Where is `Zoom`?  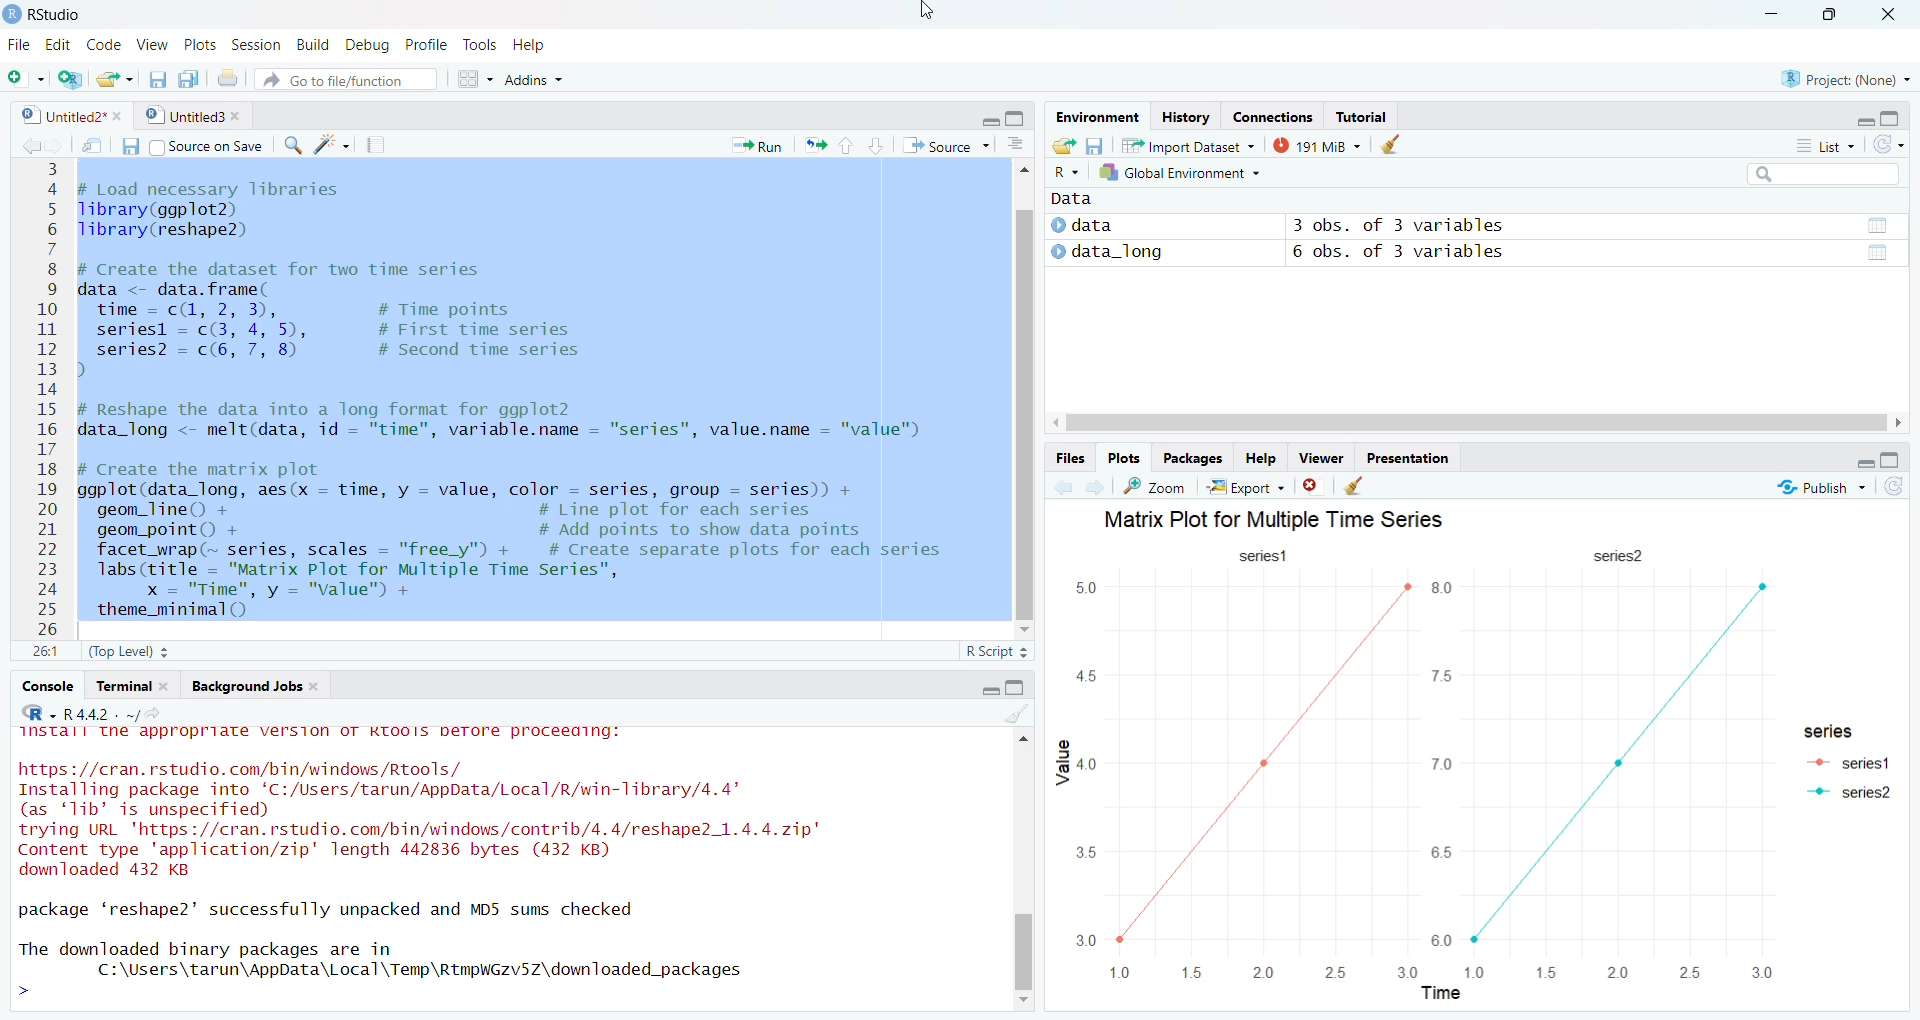 Zoom is located at coordinates (1154, 486).